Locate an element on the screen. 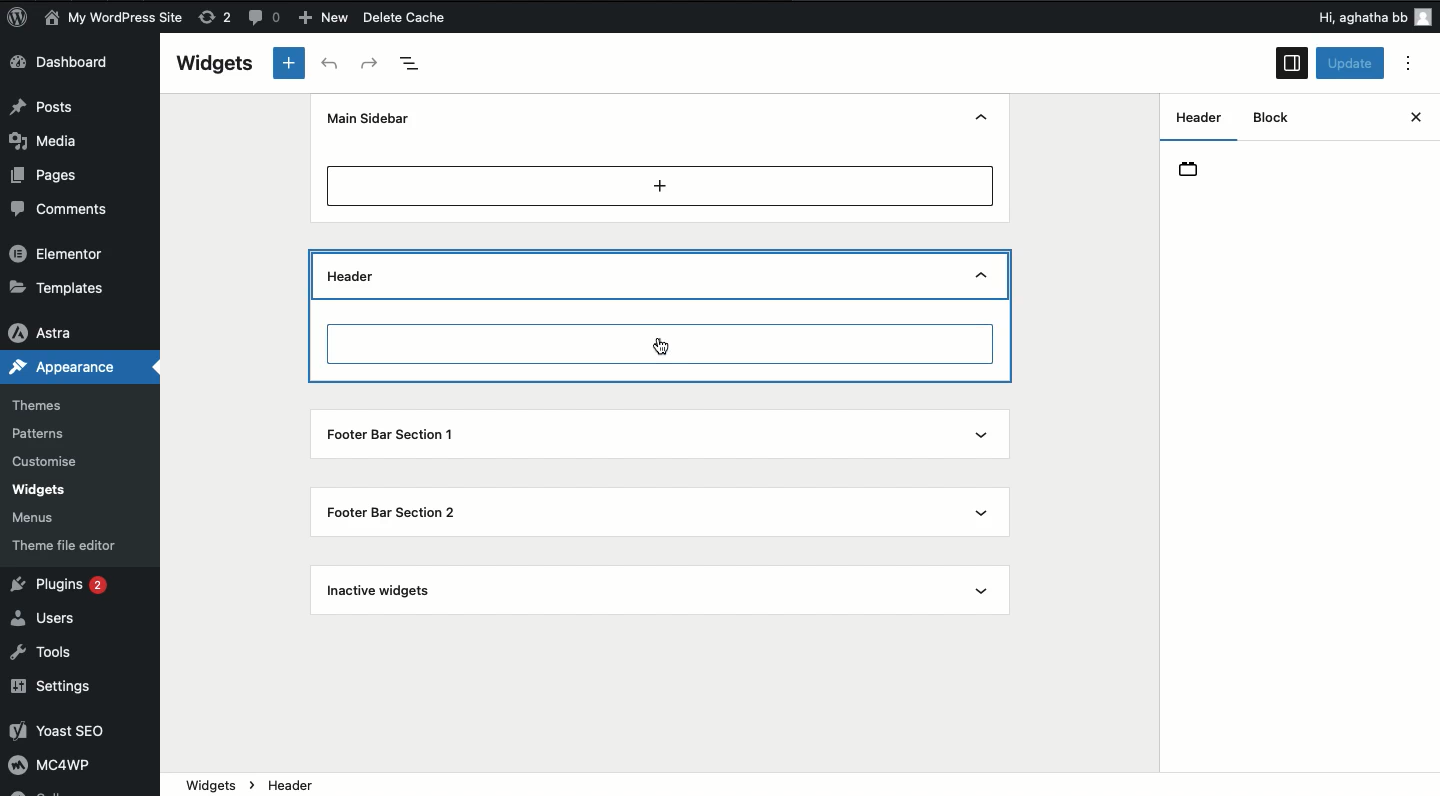  widgets is located at coordinates (800, 785).